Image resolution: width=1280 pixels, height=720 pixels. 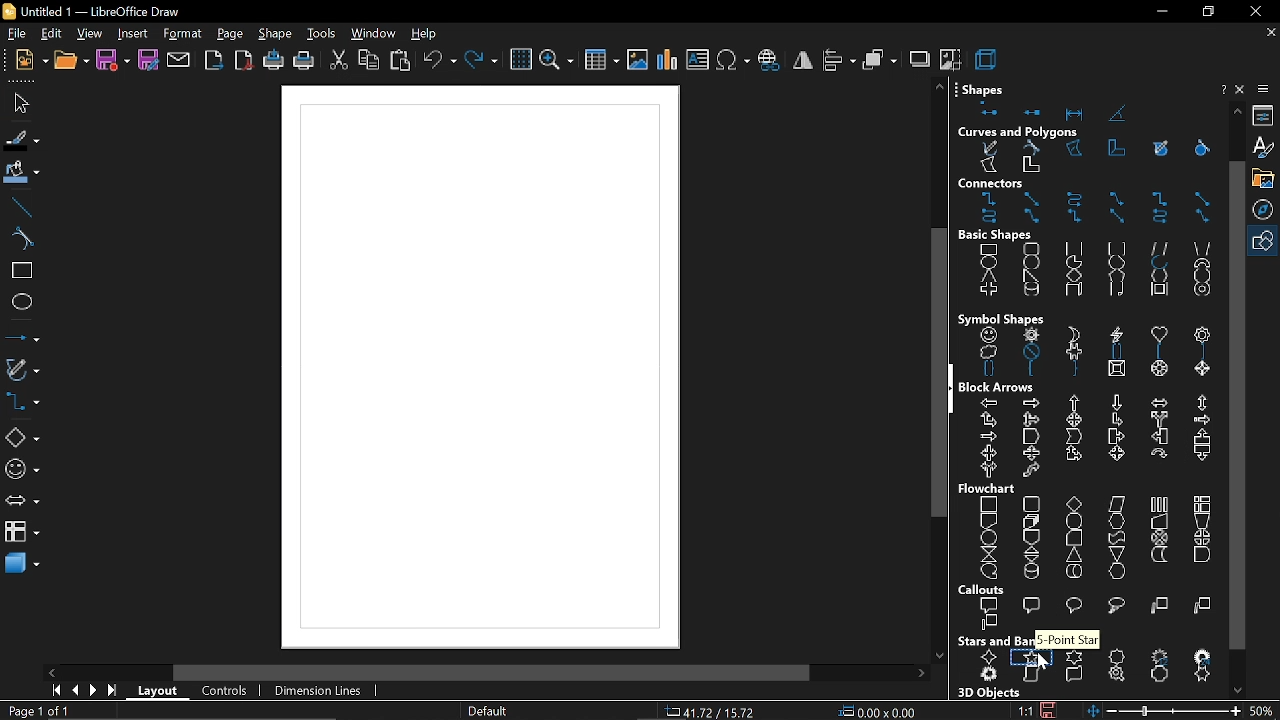 What do you see at coordinates (401, 60) in the screenshot?
I see `paste` at bounding box center [401, 60].